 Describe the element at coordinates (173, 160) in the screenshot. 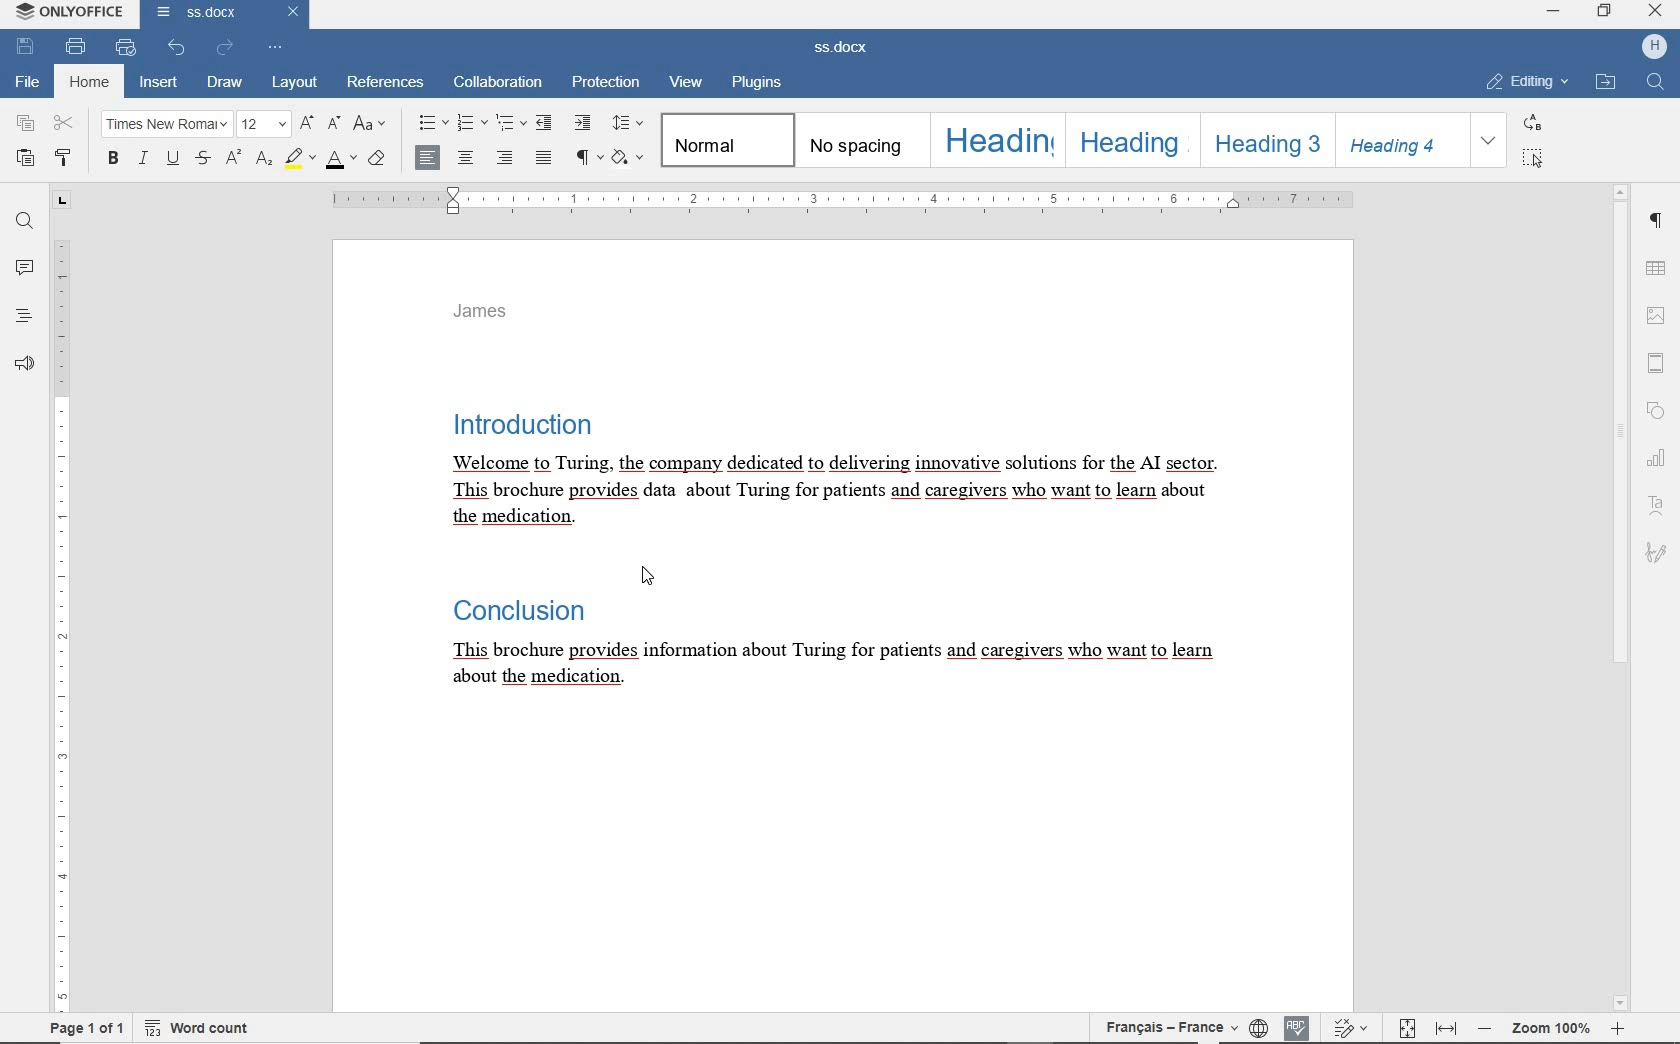

I see `UNDERLINE` at that location.